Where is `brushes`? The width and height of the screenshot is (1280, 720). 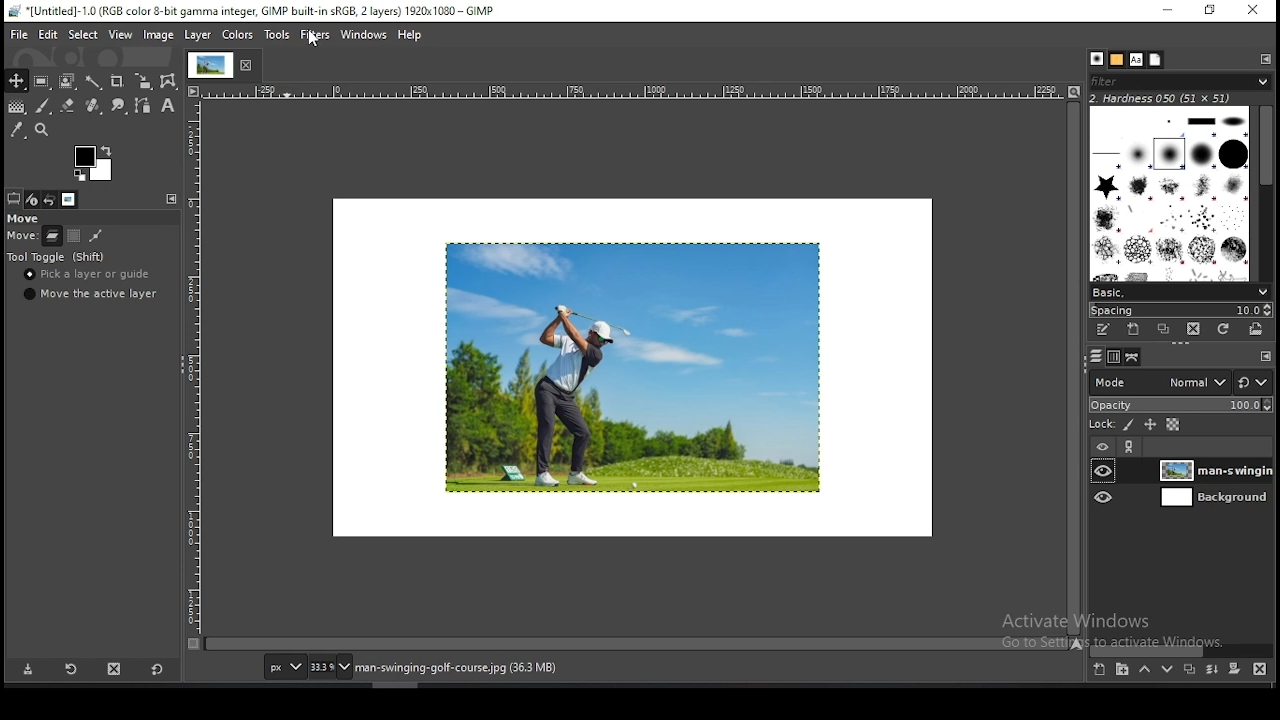
brushes is located at coordinates (1169, 193).